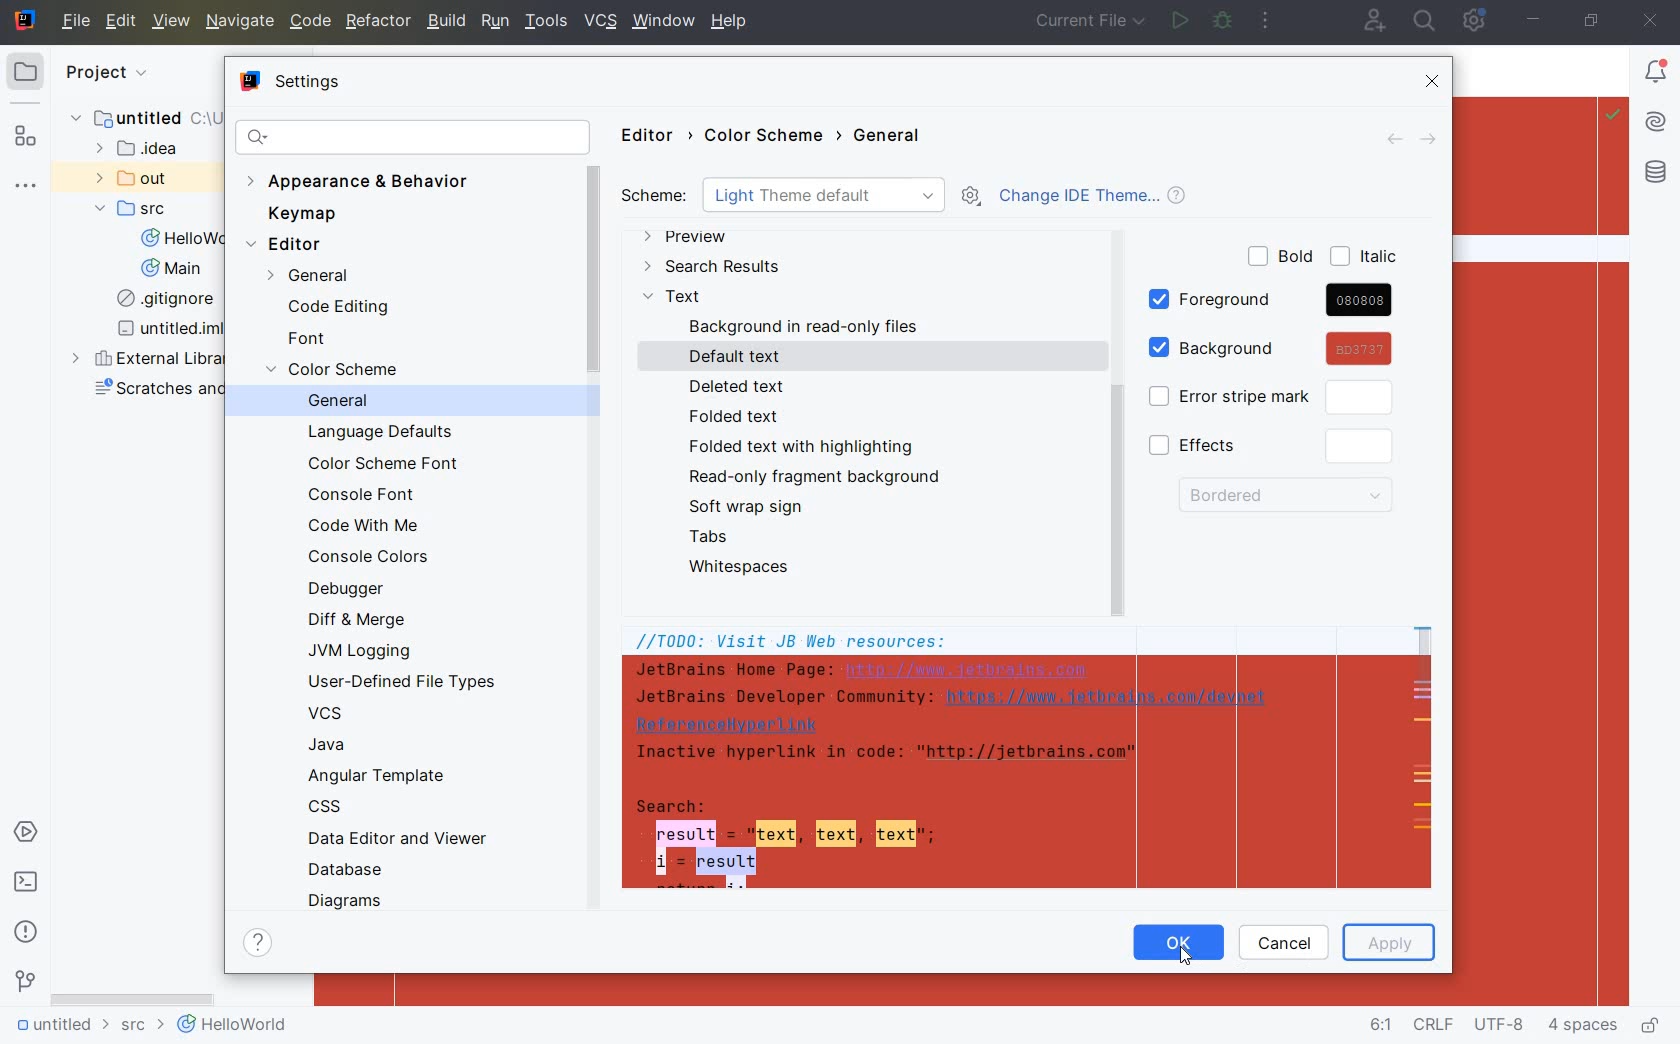  Describe the element at coordinates (28, 136) in the screenshot. I see `structure` at that location.